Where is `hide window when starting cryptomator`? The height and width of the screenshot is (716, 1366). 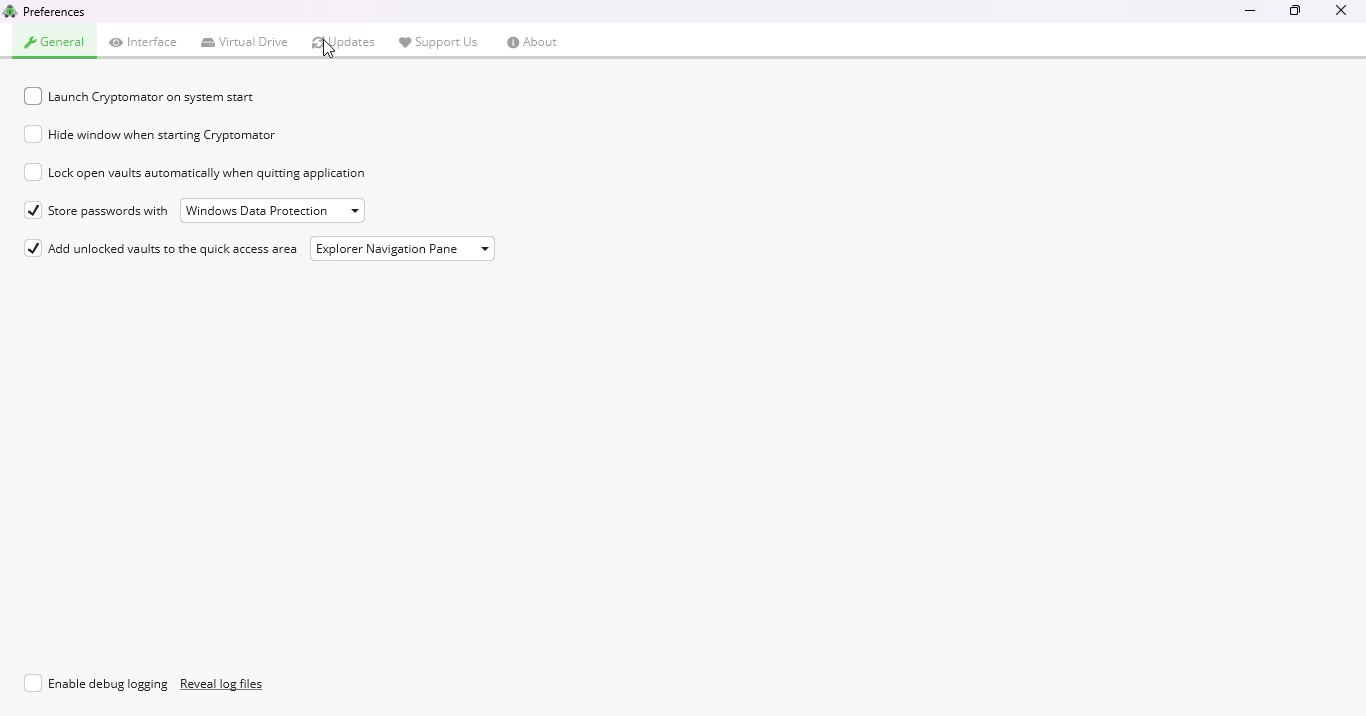 hide window when starting cryptomator is located at coordinates (151, 134).